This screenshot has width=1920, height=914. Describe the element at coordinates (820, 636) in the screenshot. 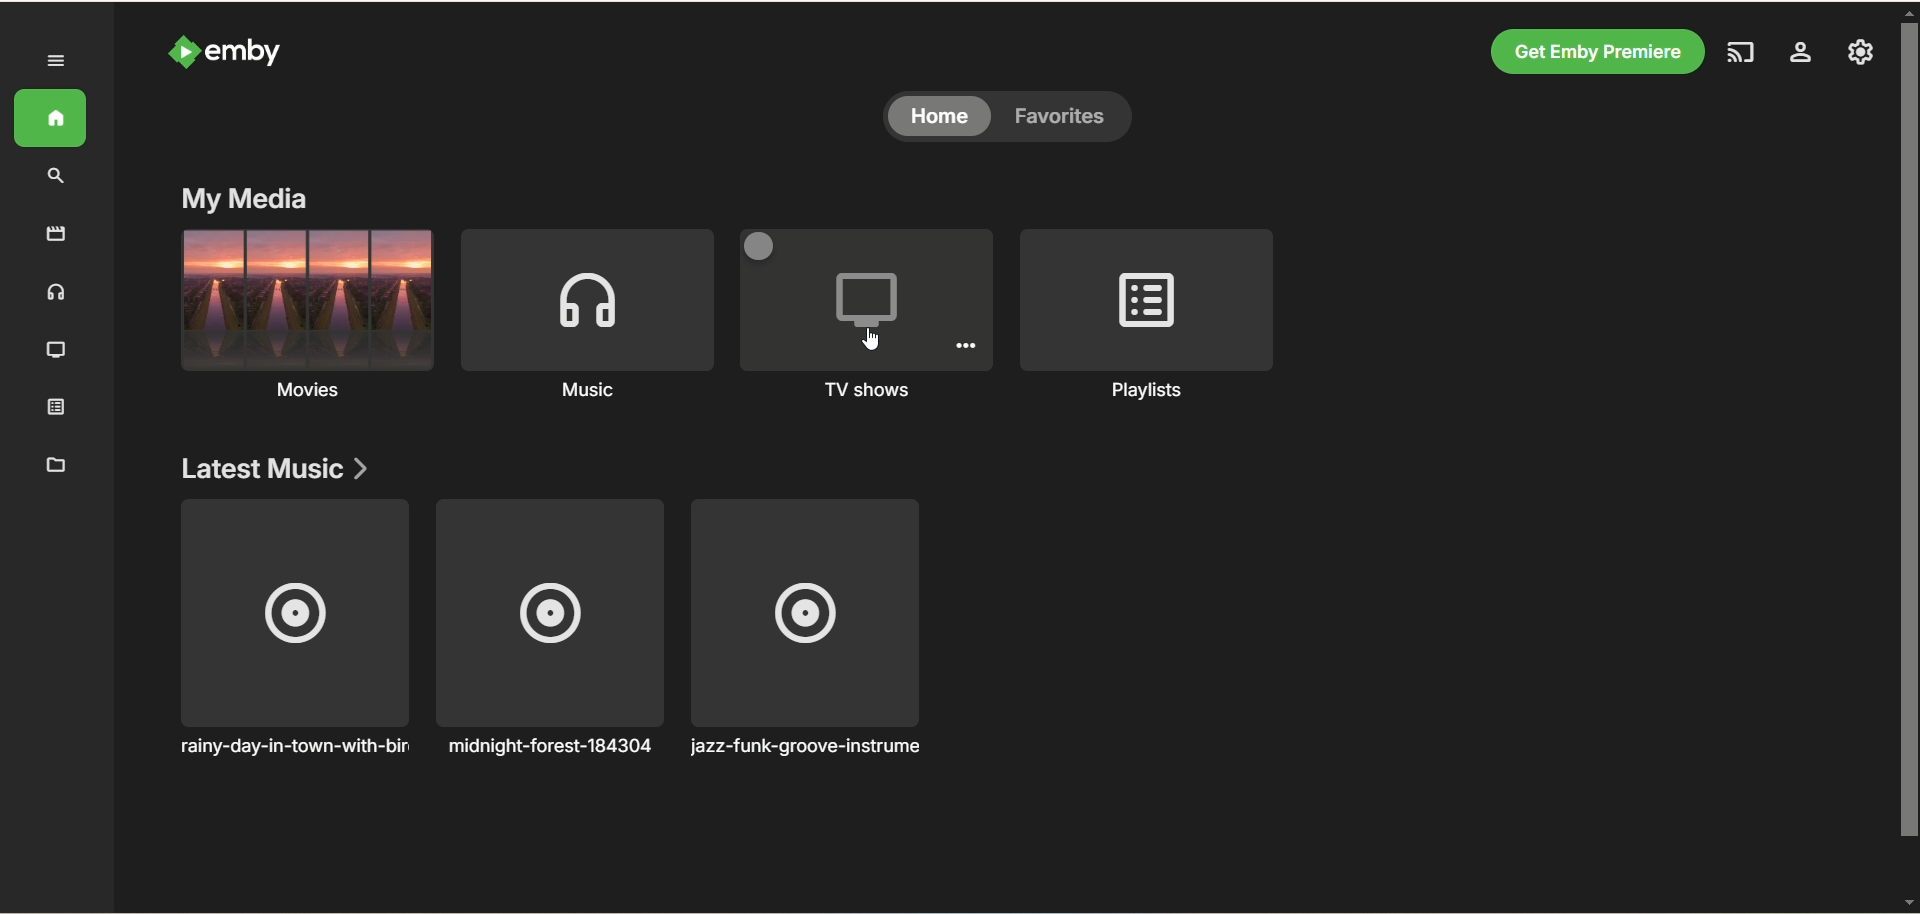

I see `jazz-funk-groove-instrume` at that location.